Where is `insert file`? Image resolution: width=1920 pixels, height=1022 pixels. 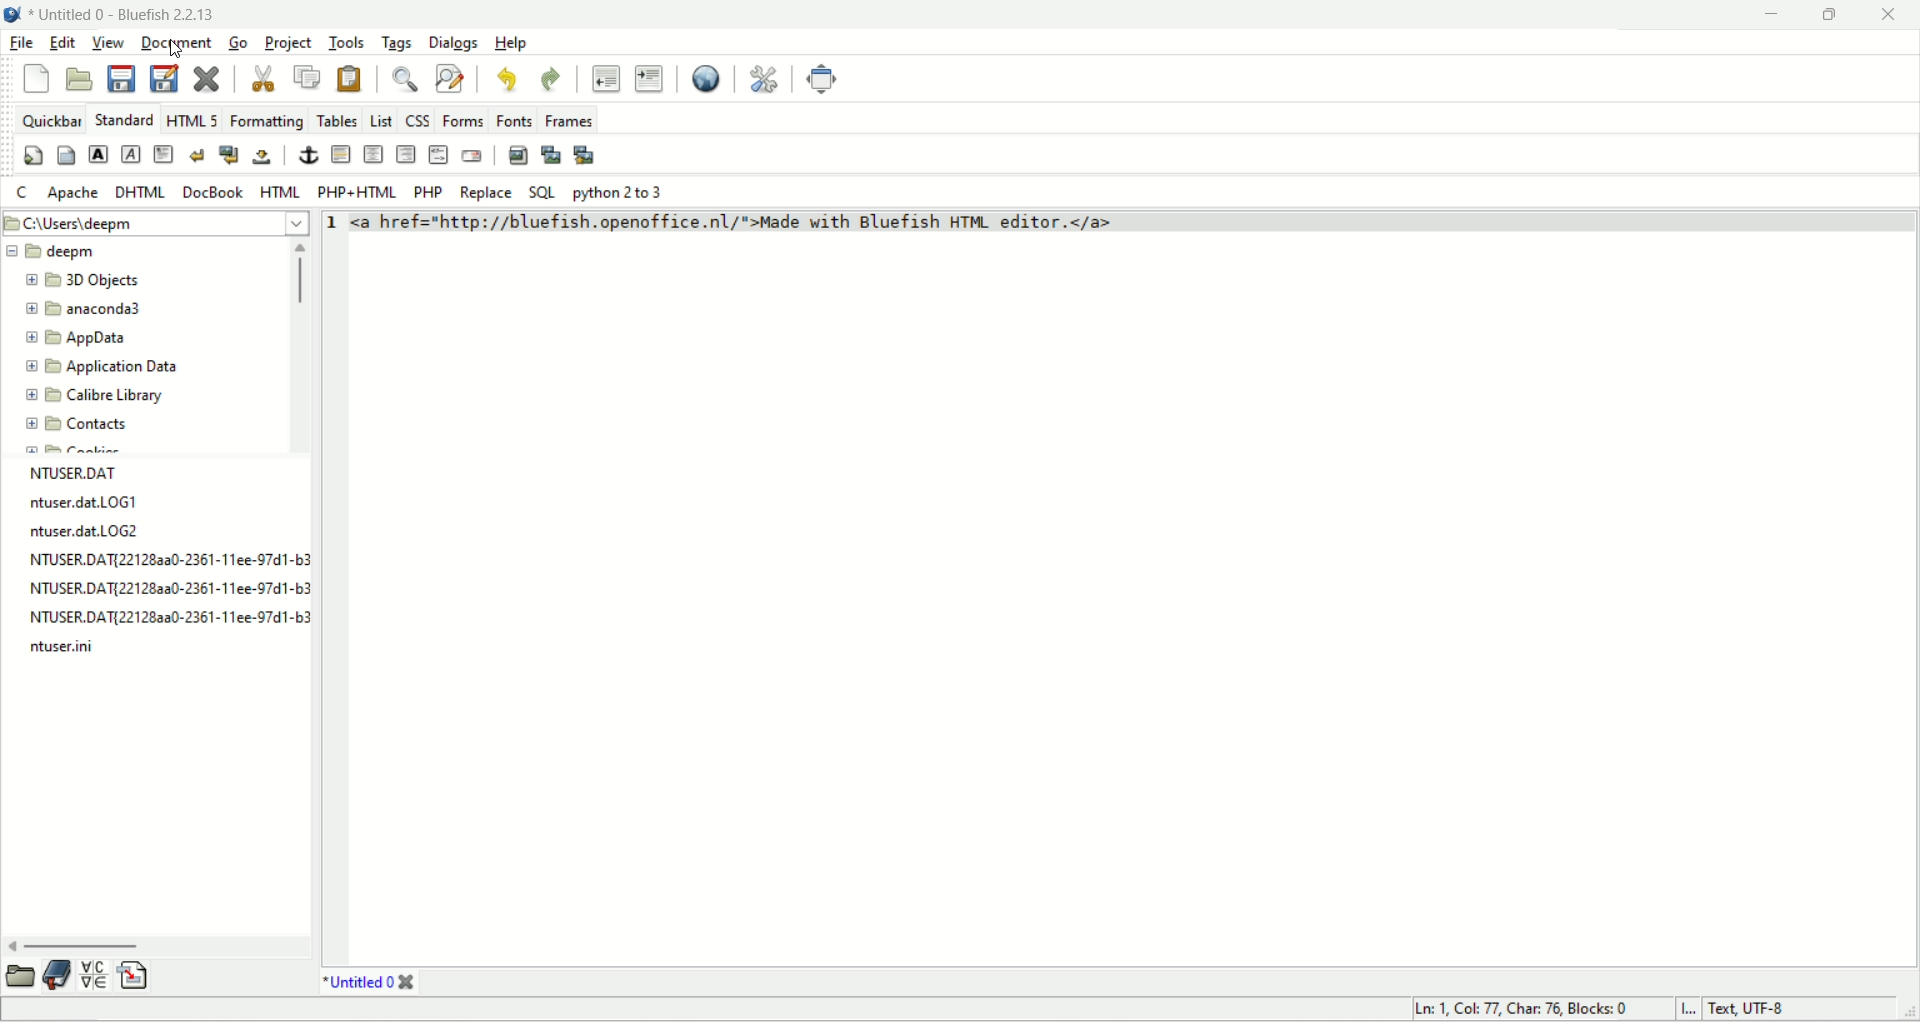
insert file is located at coordinates (141, 973).